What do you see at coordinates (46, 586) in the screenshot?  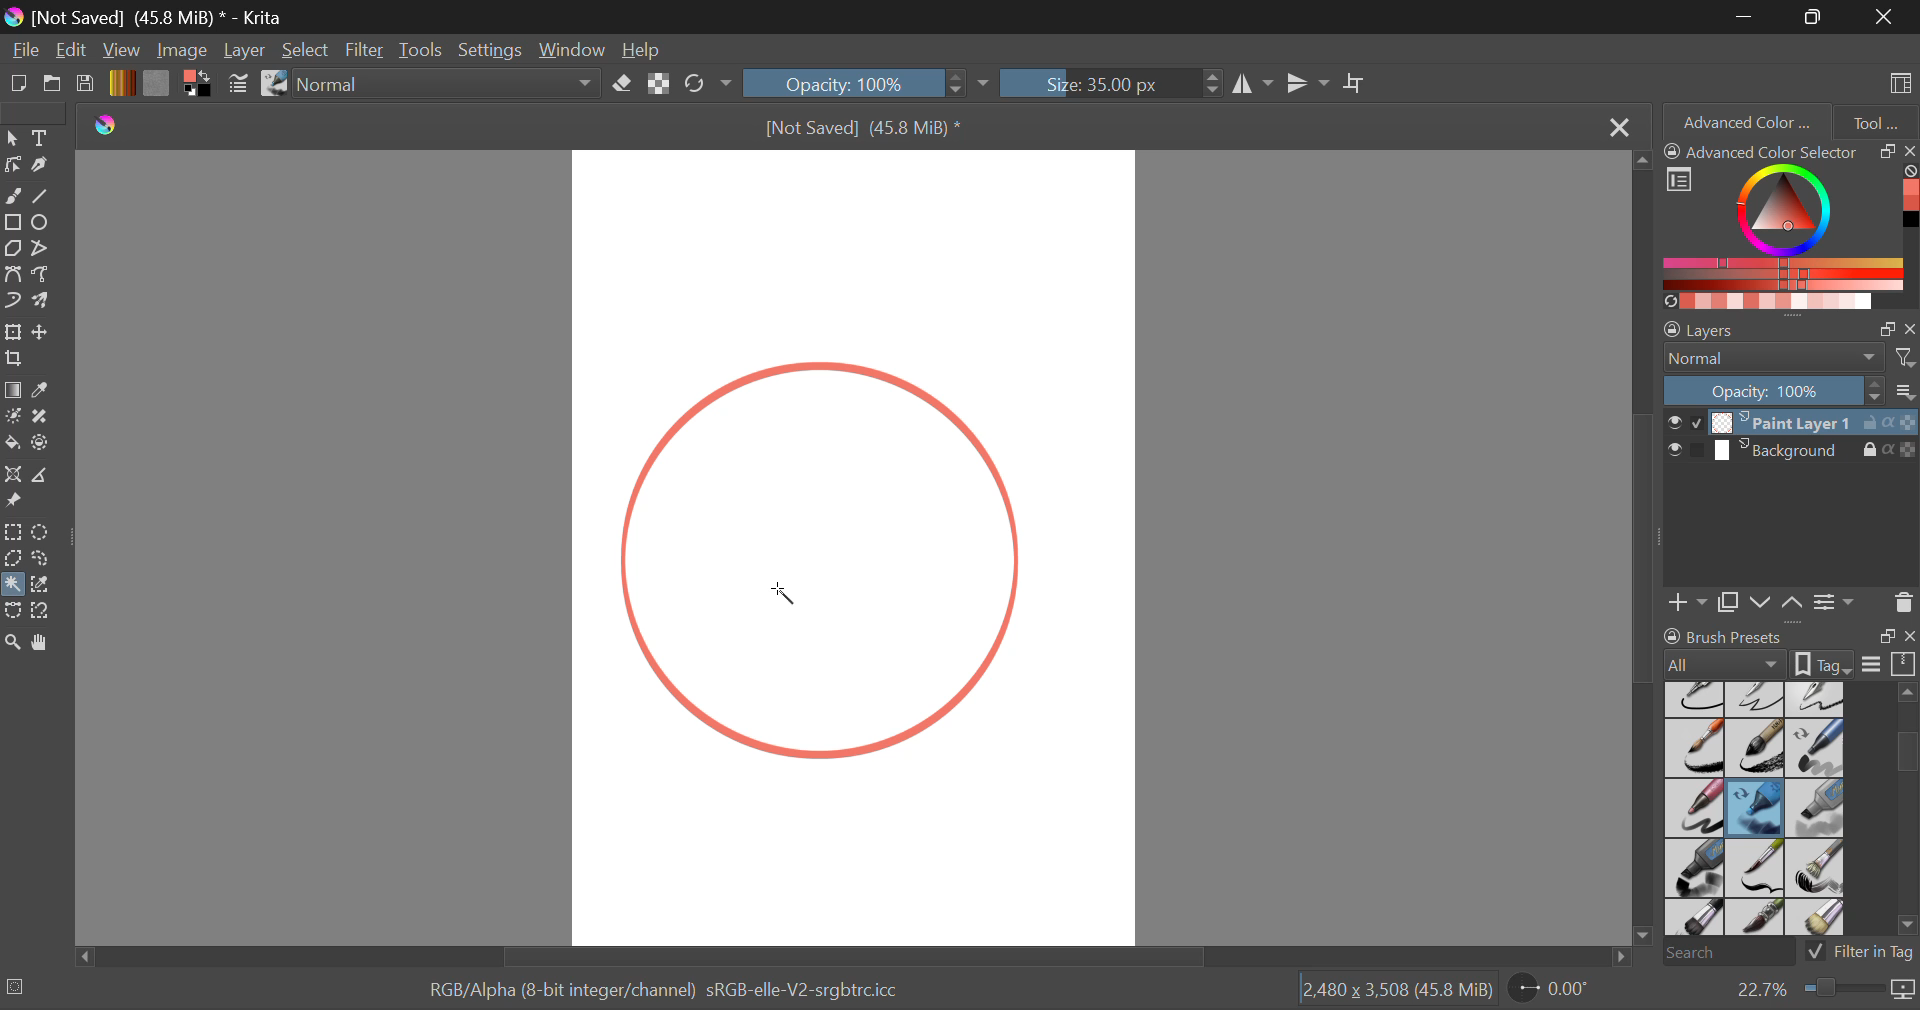 I see `Similar Color Selection` at bounding box center [46, 586].